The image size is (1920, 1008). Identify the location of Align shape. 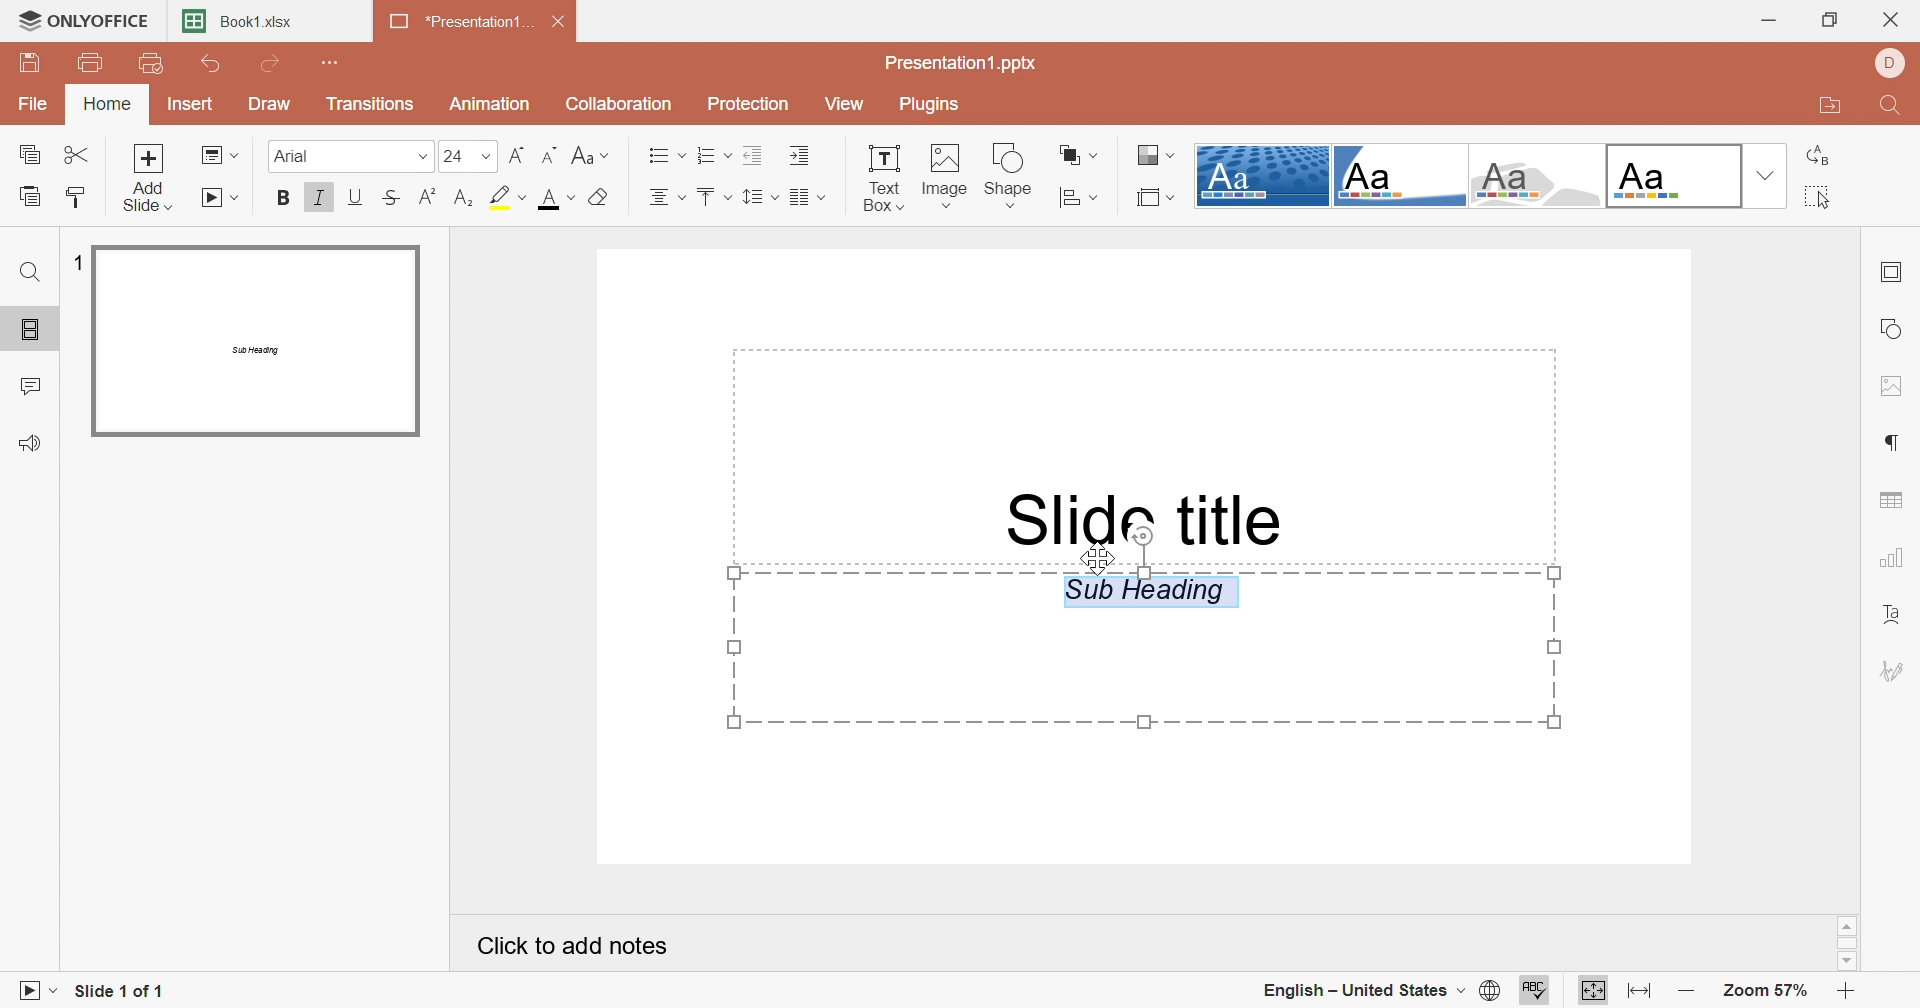
(1079, 197).